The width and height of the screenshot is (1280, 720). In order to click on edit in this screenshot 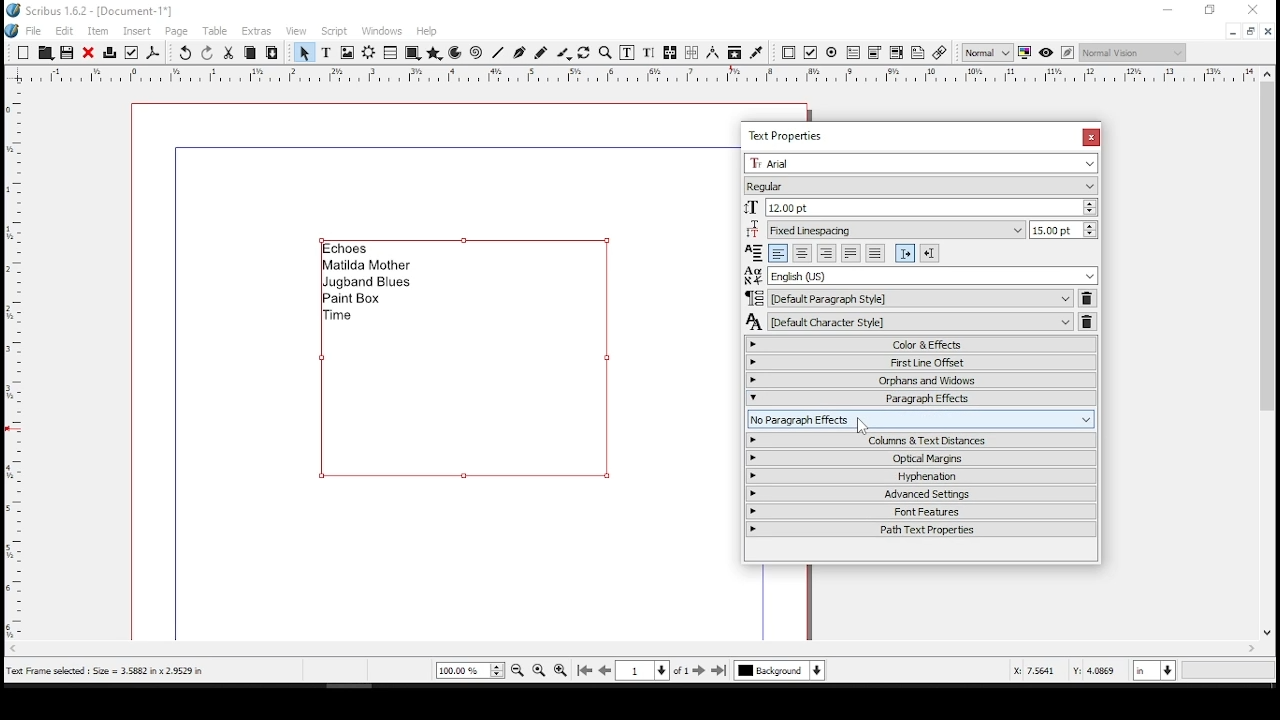, I will do `click(65, 30)`.